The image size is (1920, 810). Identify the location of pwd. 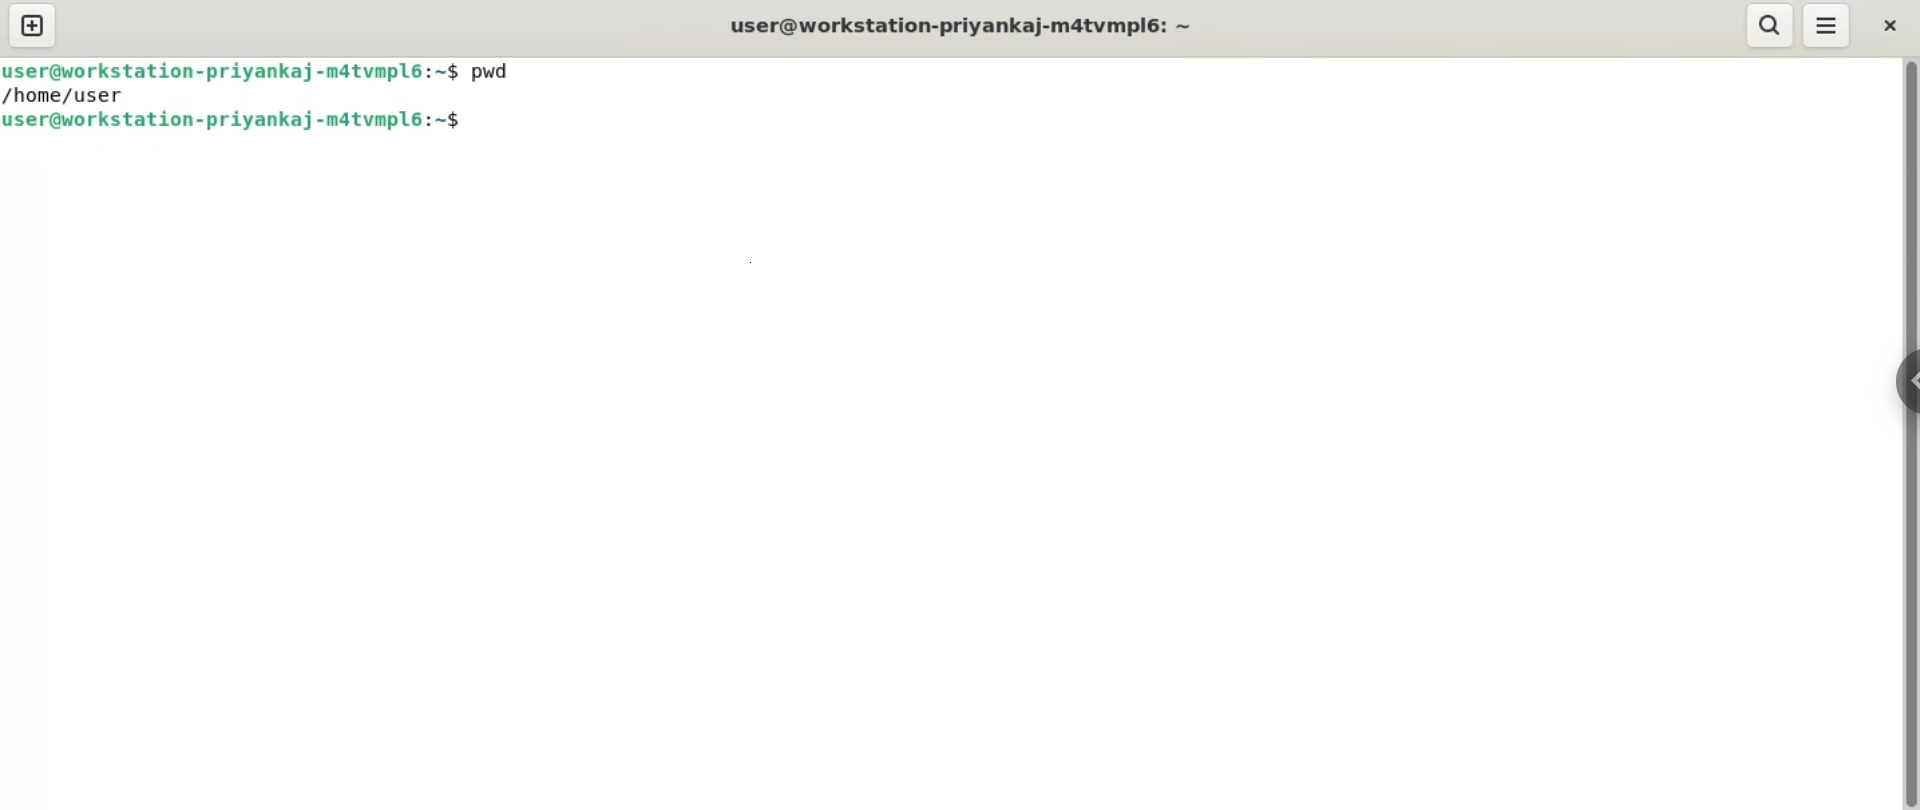
(499, 69).